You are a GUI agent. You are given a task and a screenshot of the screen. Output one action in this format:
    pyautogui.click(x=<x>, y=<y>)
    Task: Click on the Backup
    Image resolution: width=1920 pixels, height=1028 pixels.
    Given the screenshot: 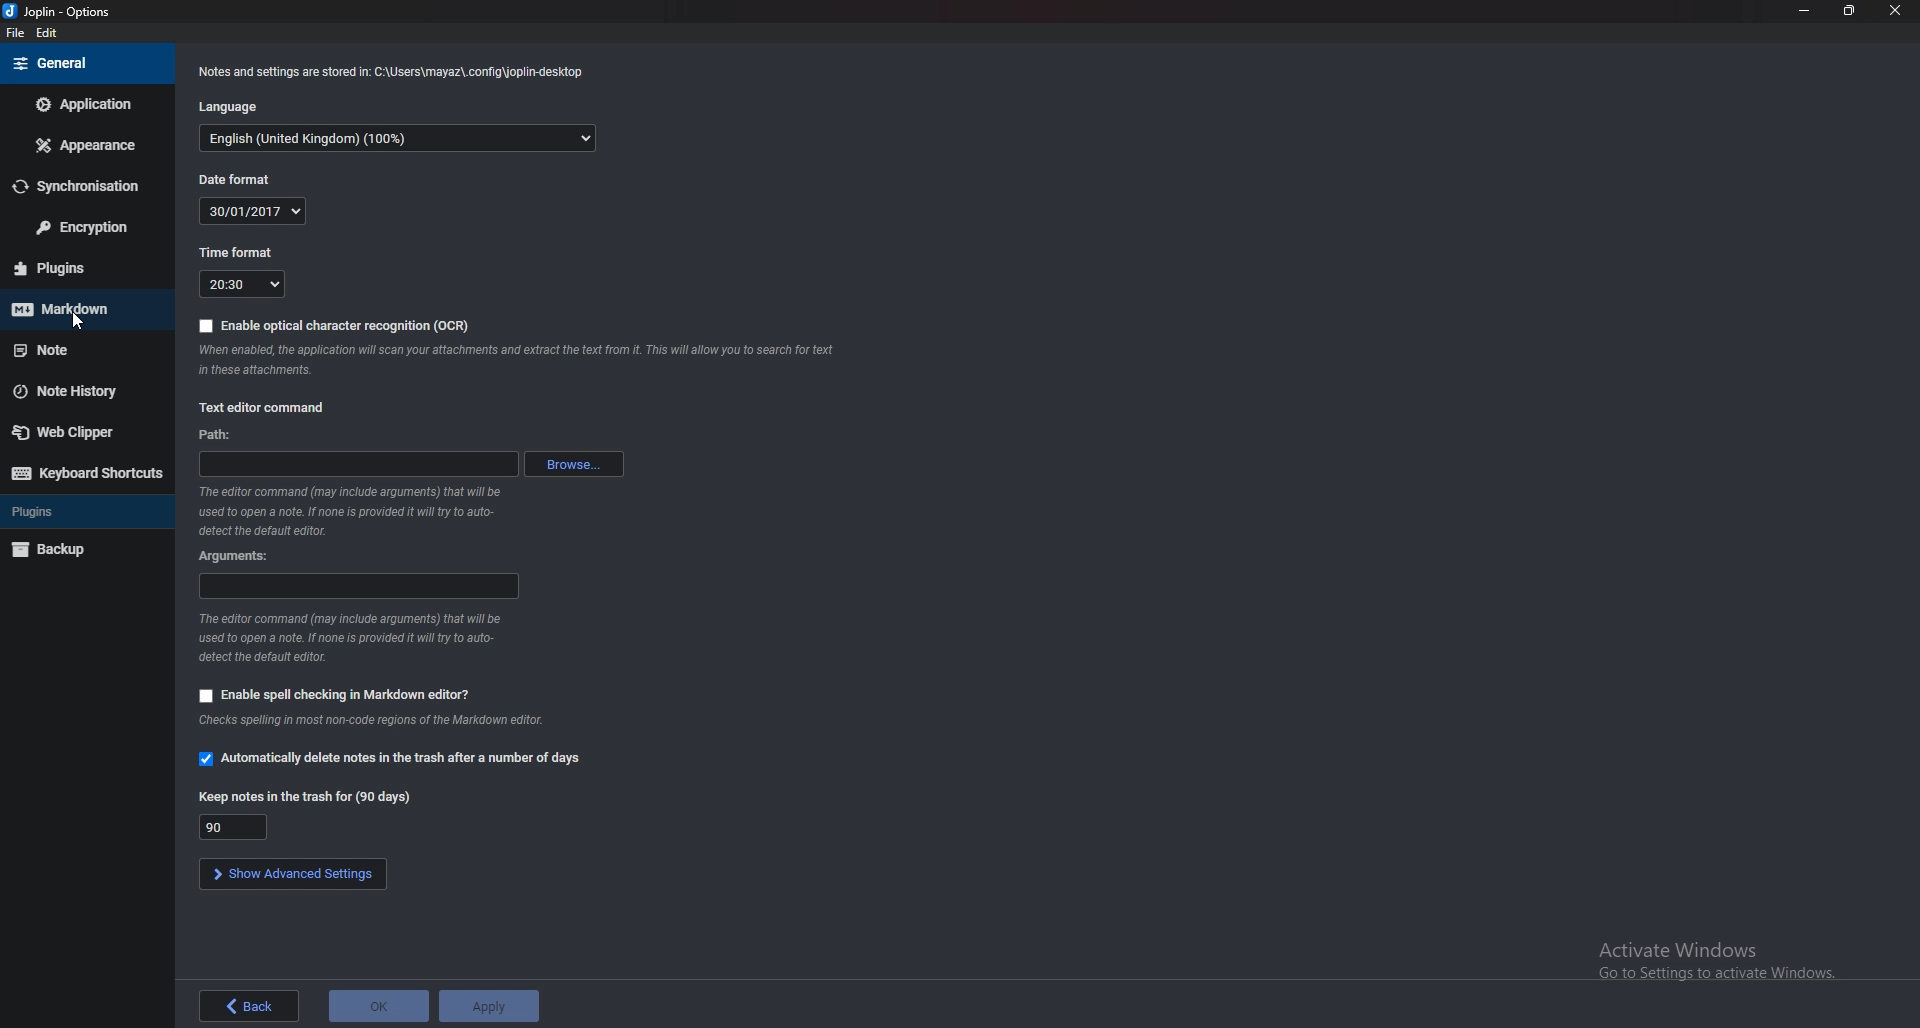 What is the action you would take?
    pyautogui.click(x=76, y=549)
    